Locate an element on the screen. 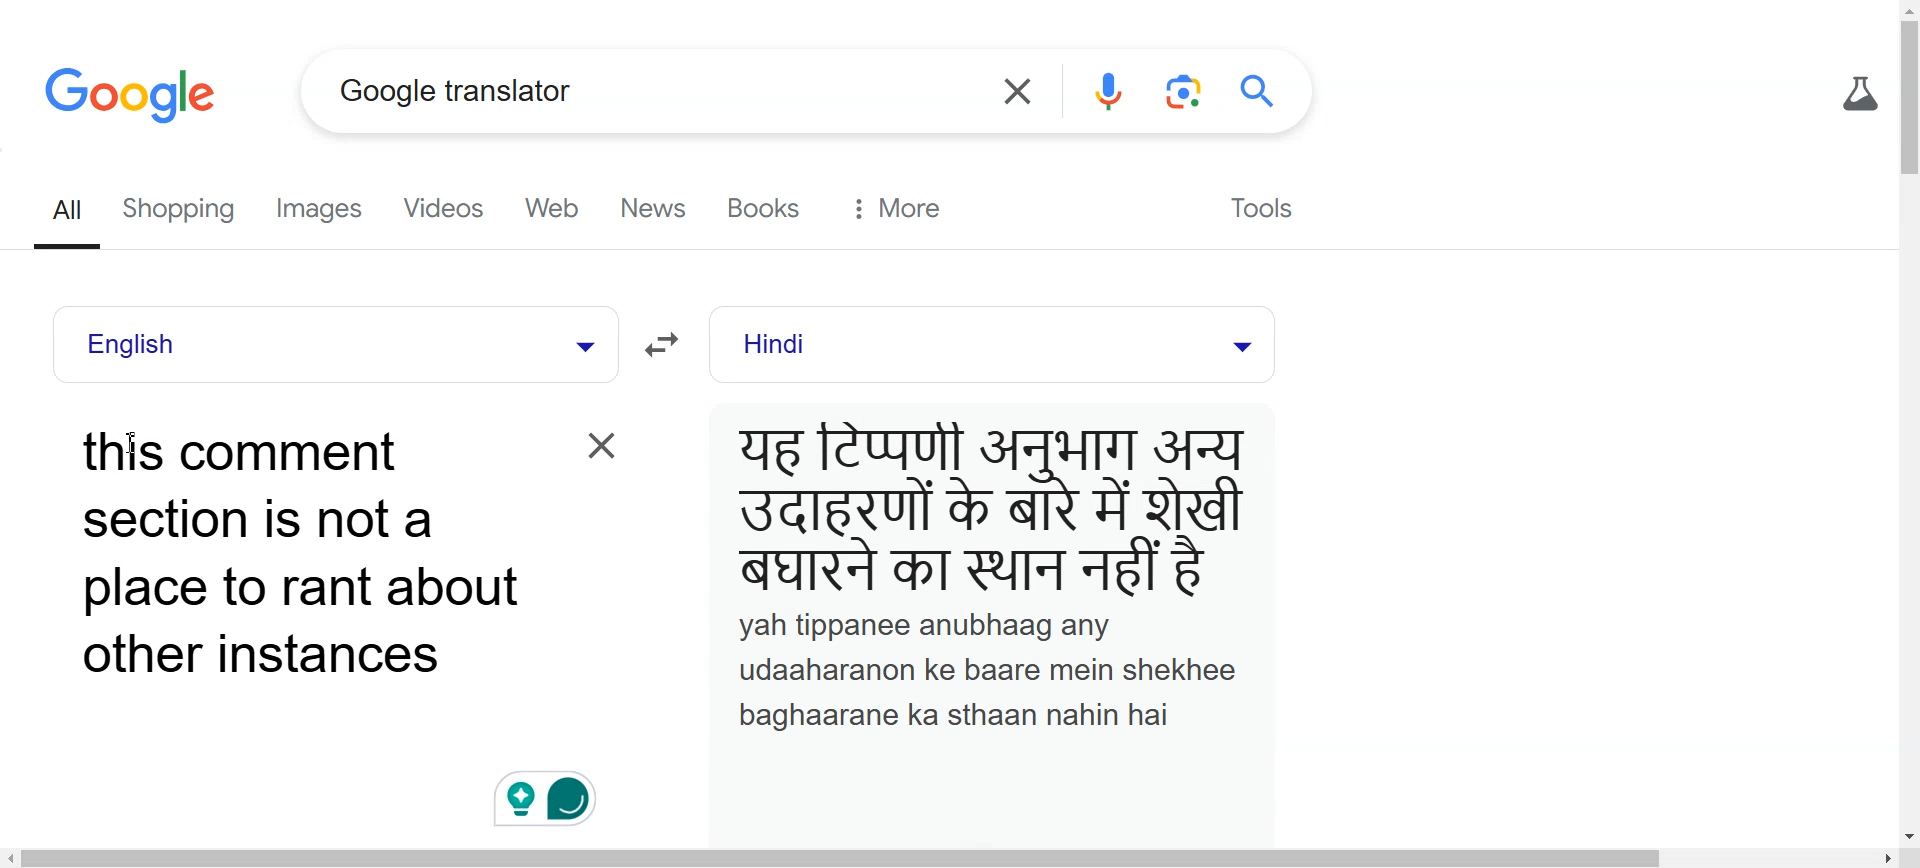 The image size is (1920, 868). Logo home page is located at coordinates (134, 93).